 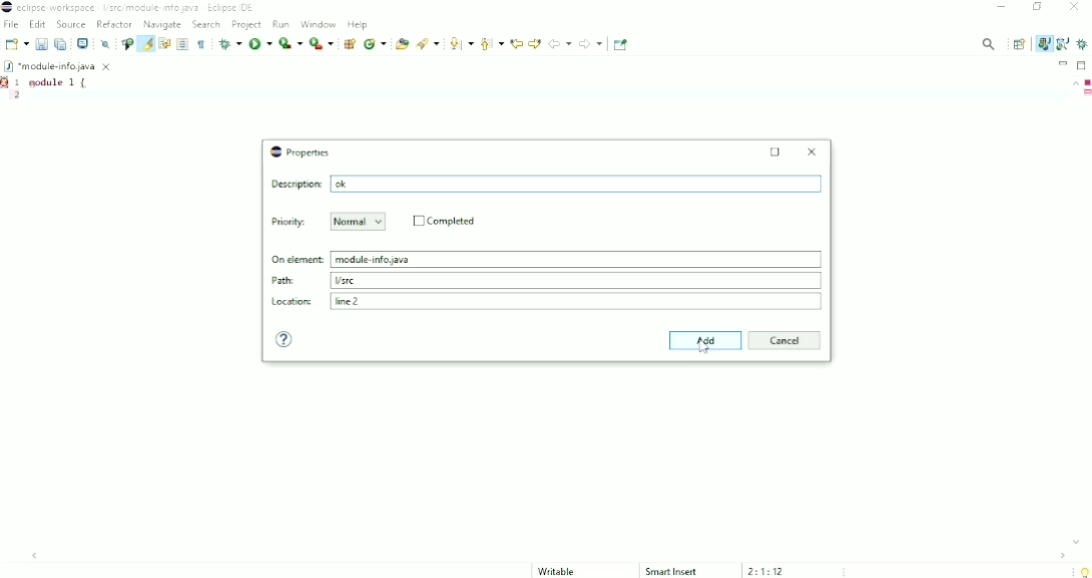 I want to click on Open a terminal, so click(x=82, y=44).